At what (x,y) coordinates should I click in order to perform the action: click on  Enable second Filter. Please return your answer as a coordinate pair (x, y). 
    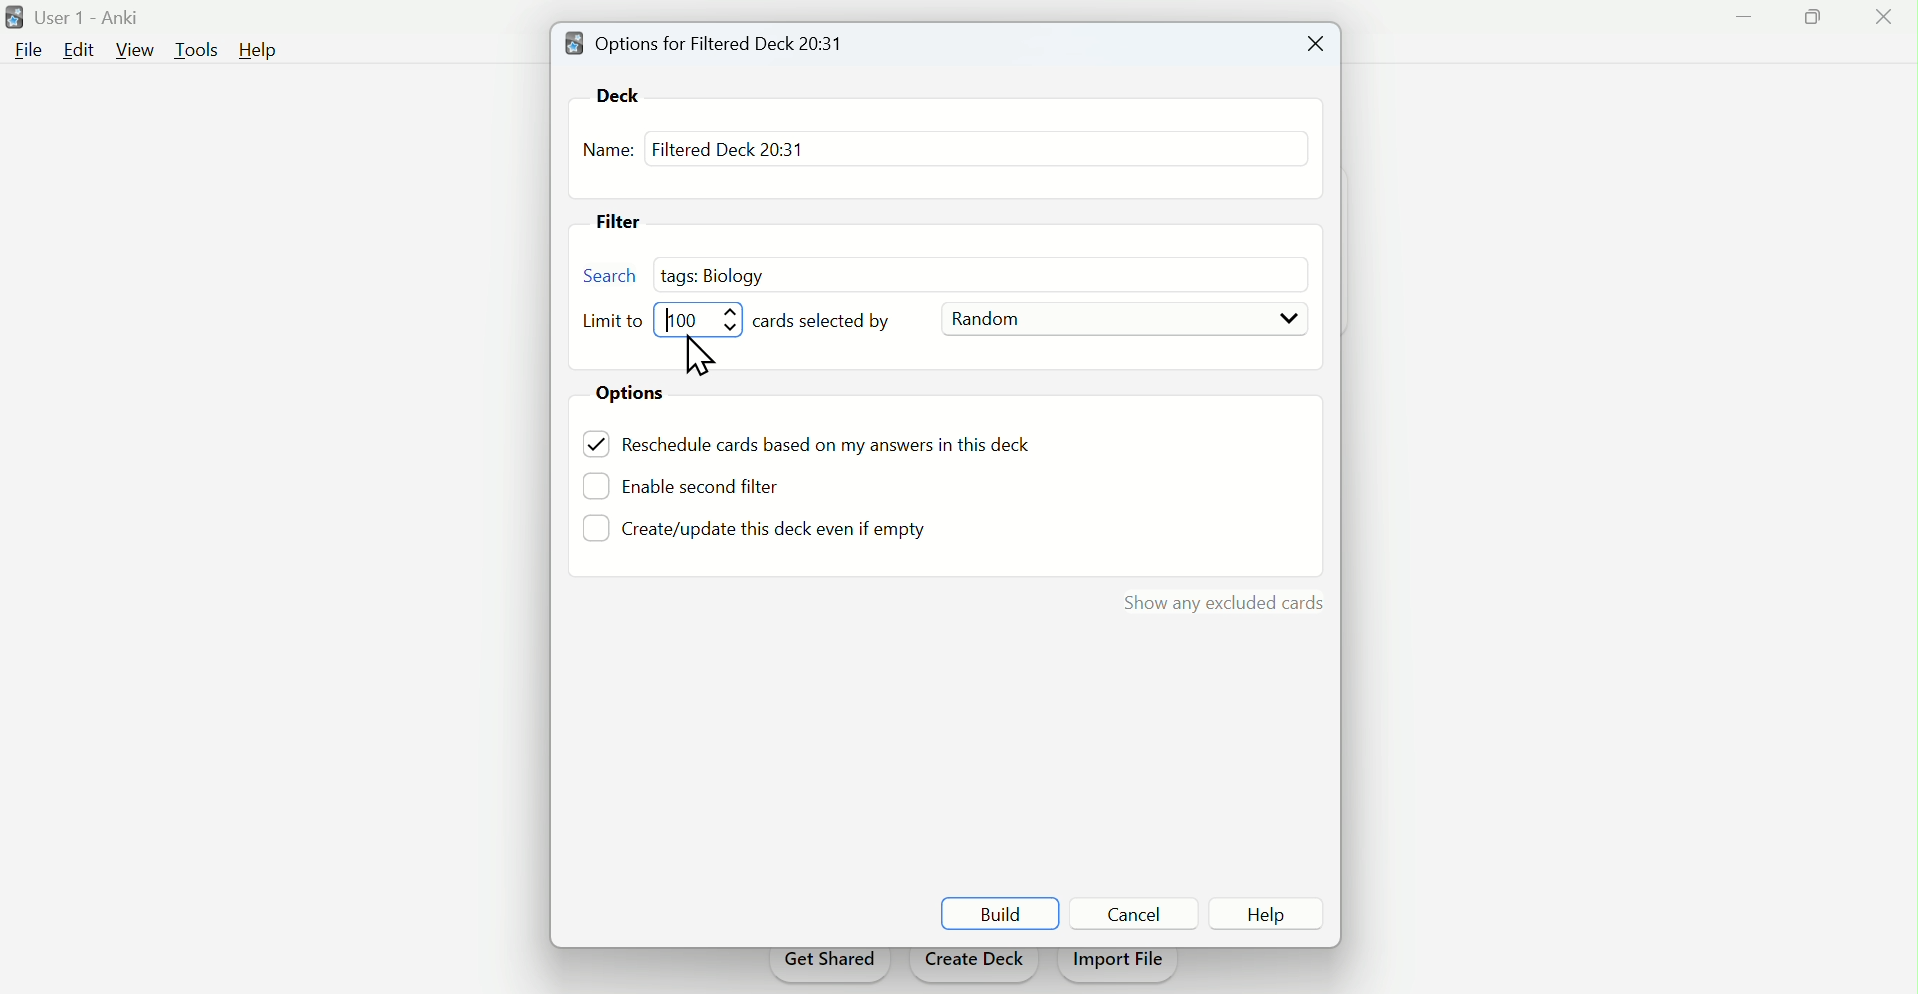
    Looking at the image, I should click on (715, 484).